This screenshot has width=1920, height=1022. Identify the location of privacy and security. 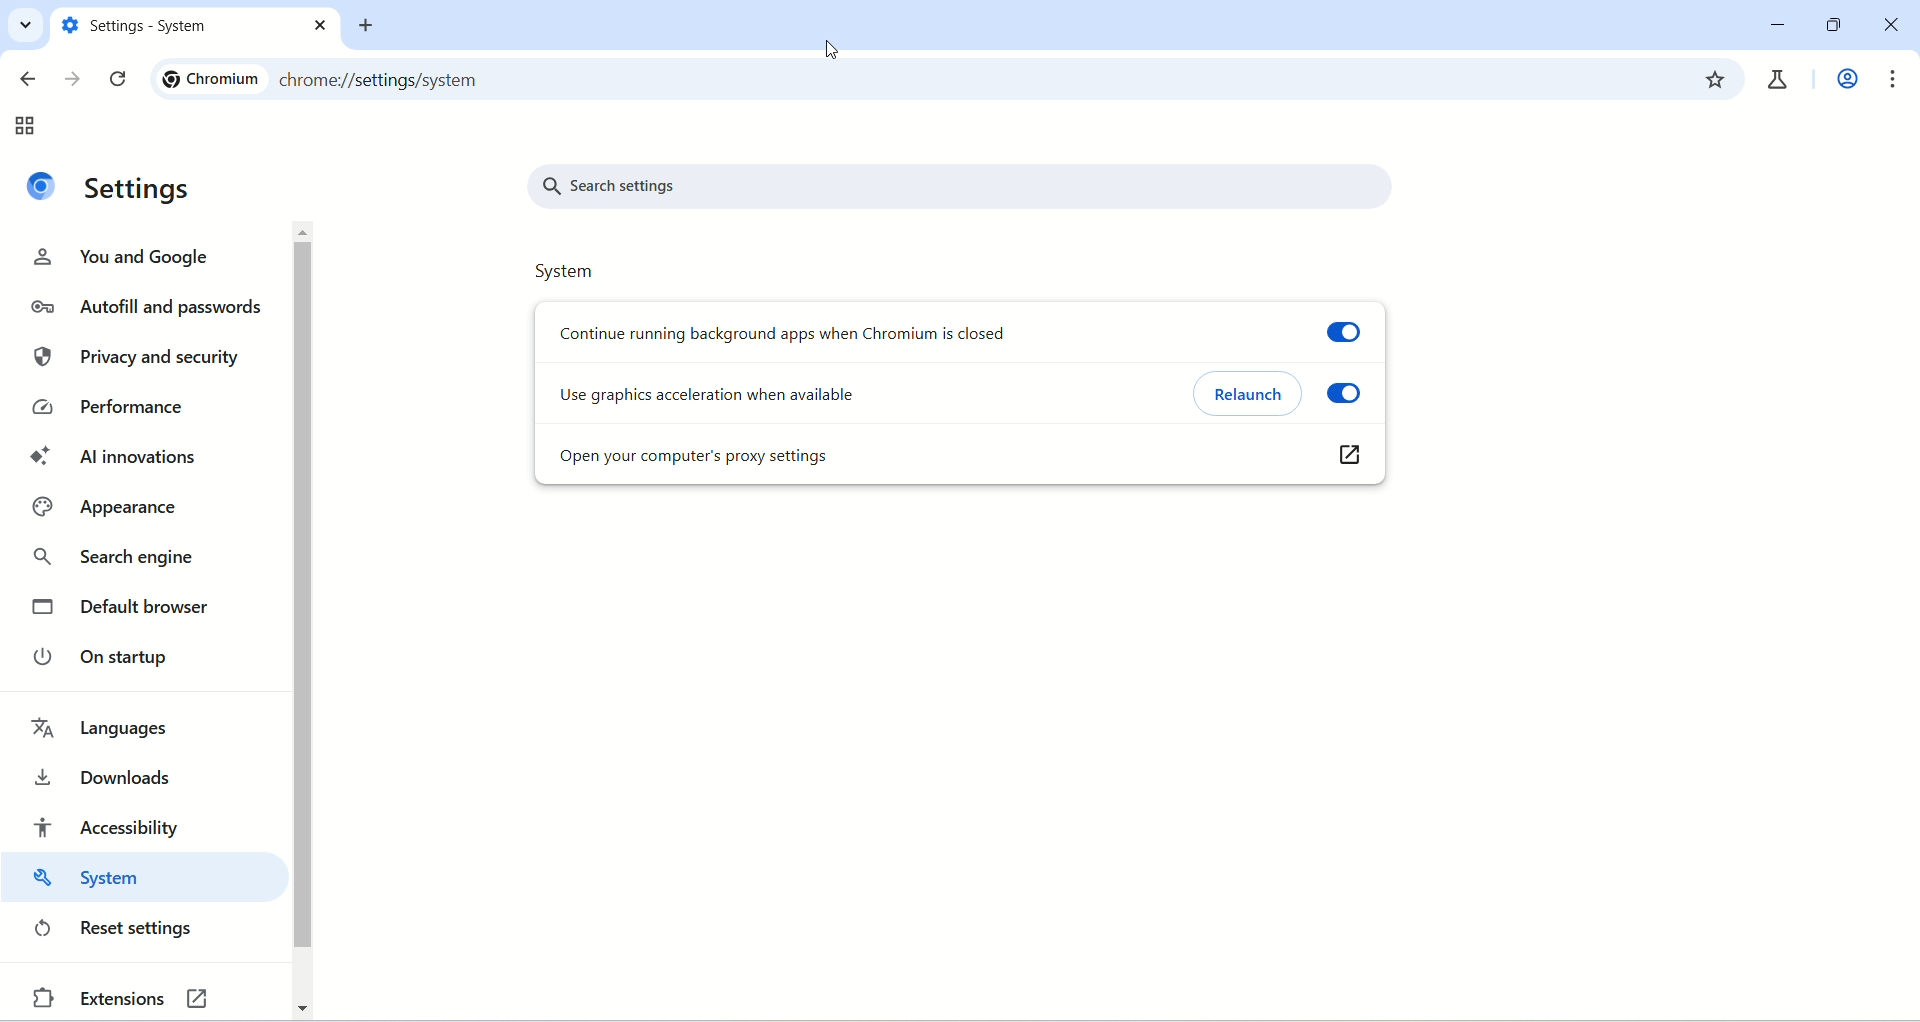
(134, 354).